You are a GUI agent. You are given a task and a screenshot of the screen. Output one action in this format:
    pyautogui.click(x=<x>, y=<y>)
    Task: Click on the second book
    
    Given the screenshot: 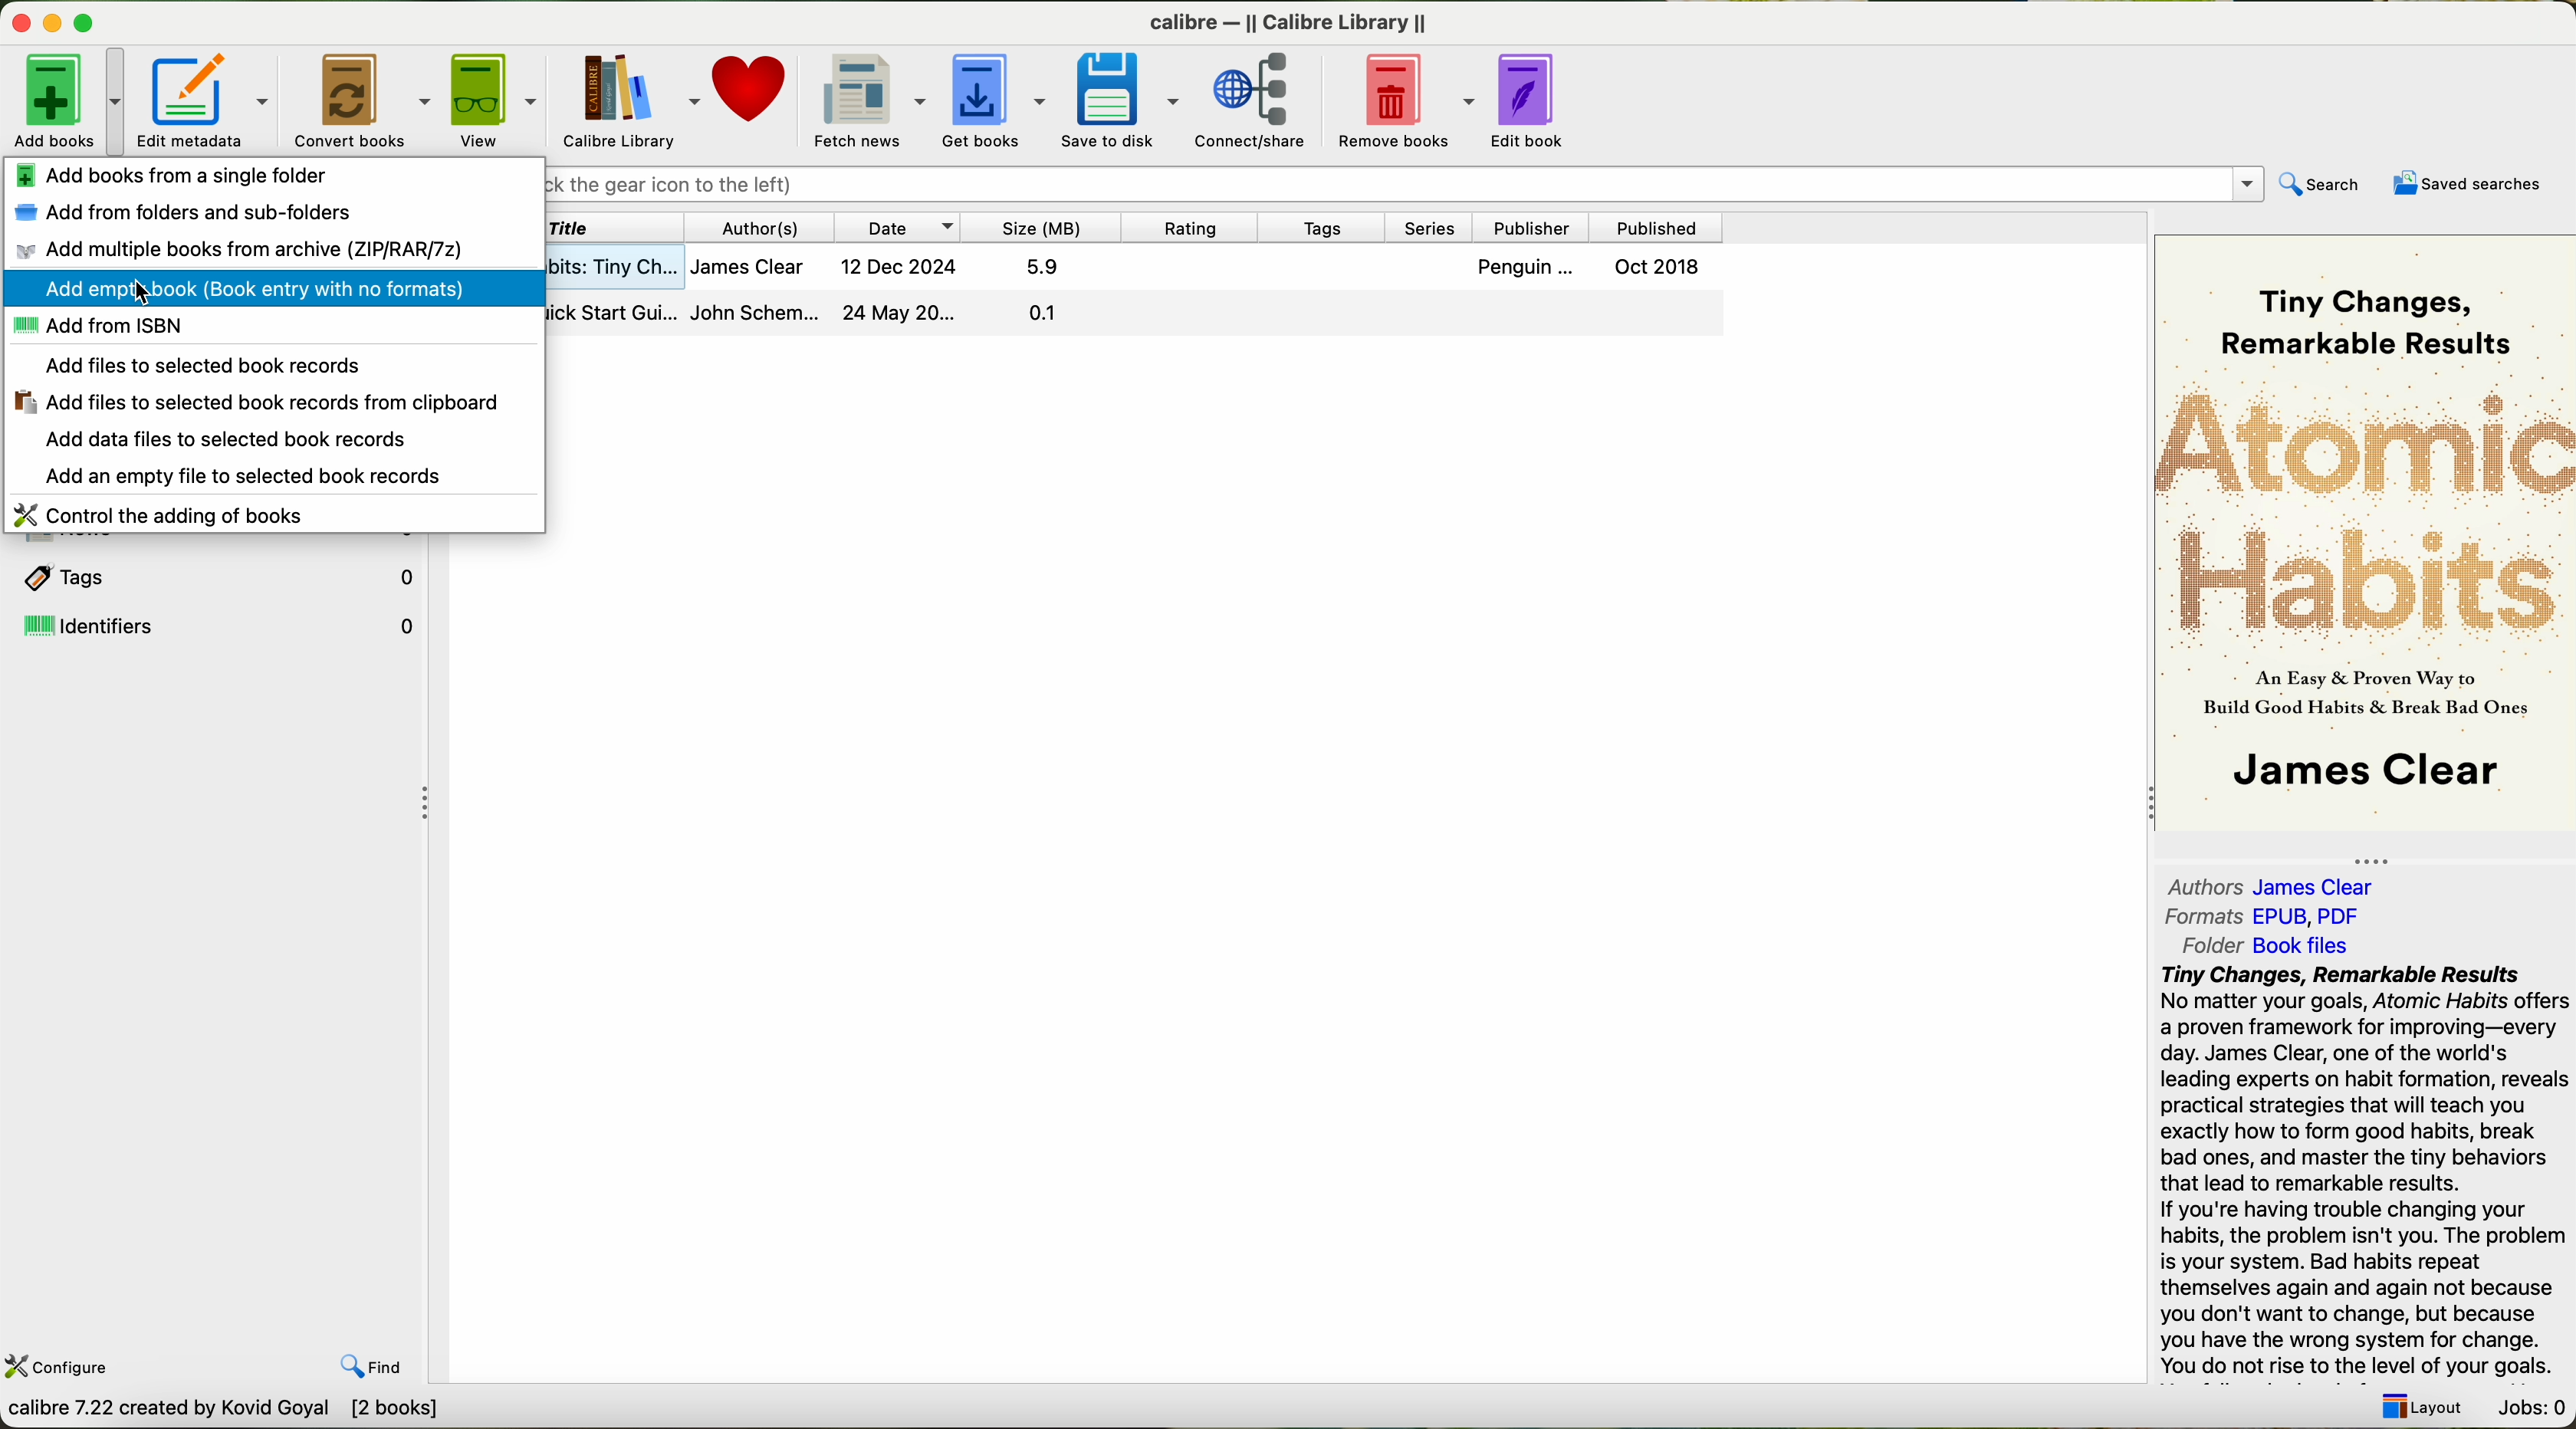 What is the action you would take?
    pyautogui.click(x=1135, y=316)
    